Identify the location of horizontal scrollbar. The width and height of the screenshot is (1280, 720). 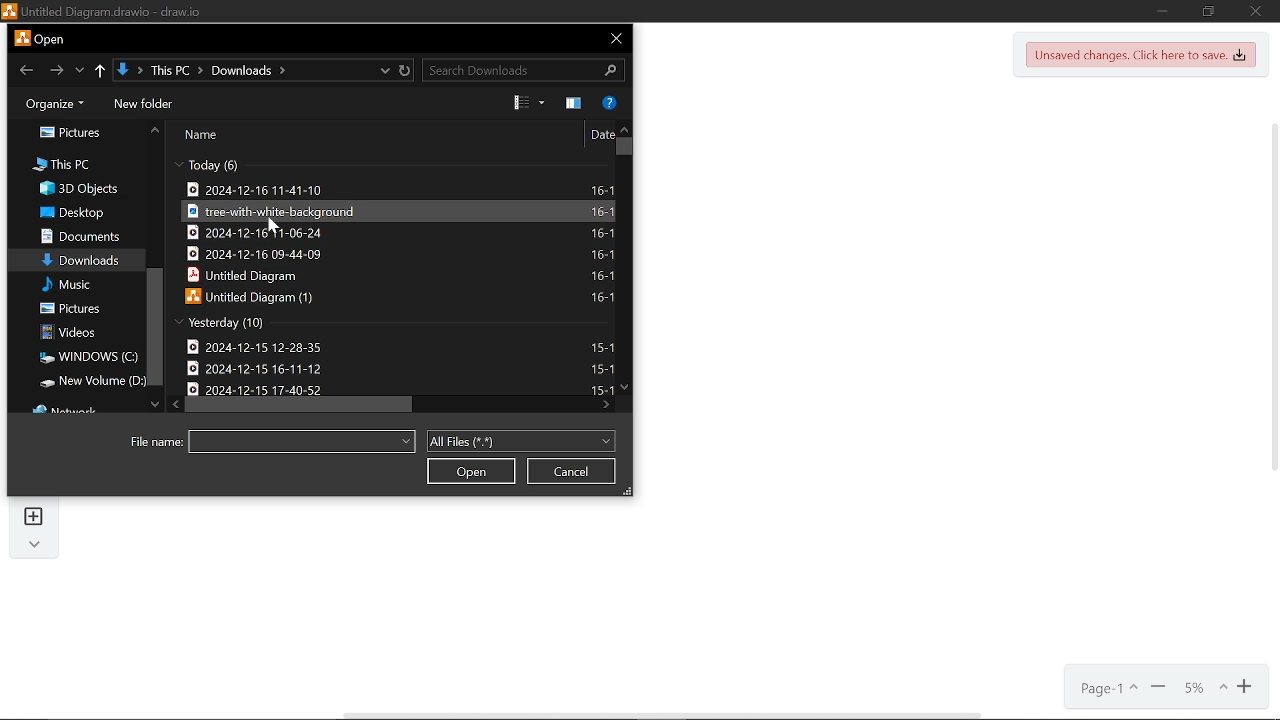
(660, 715).